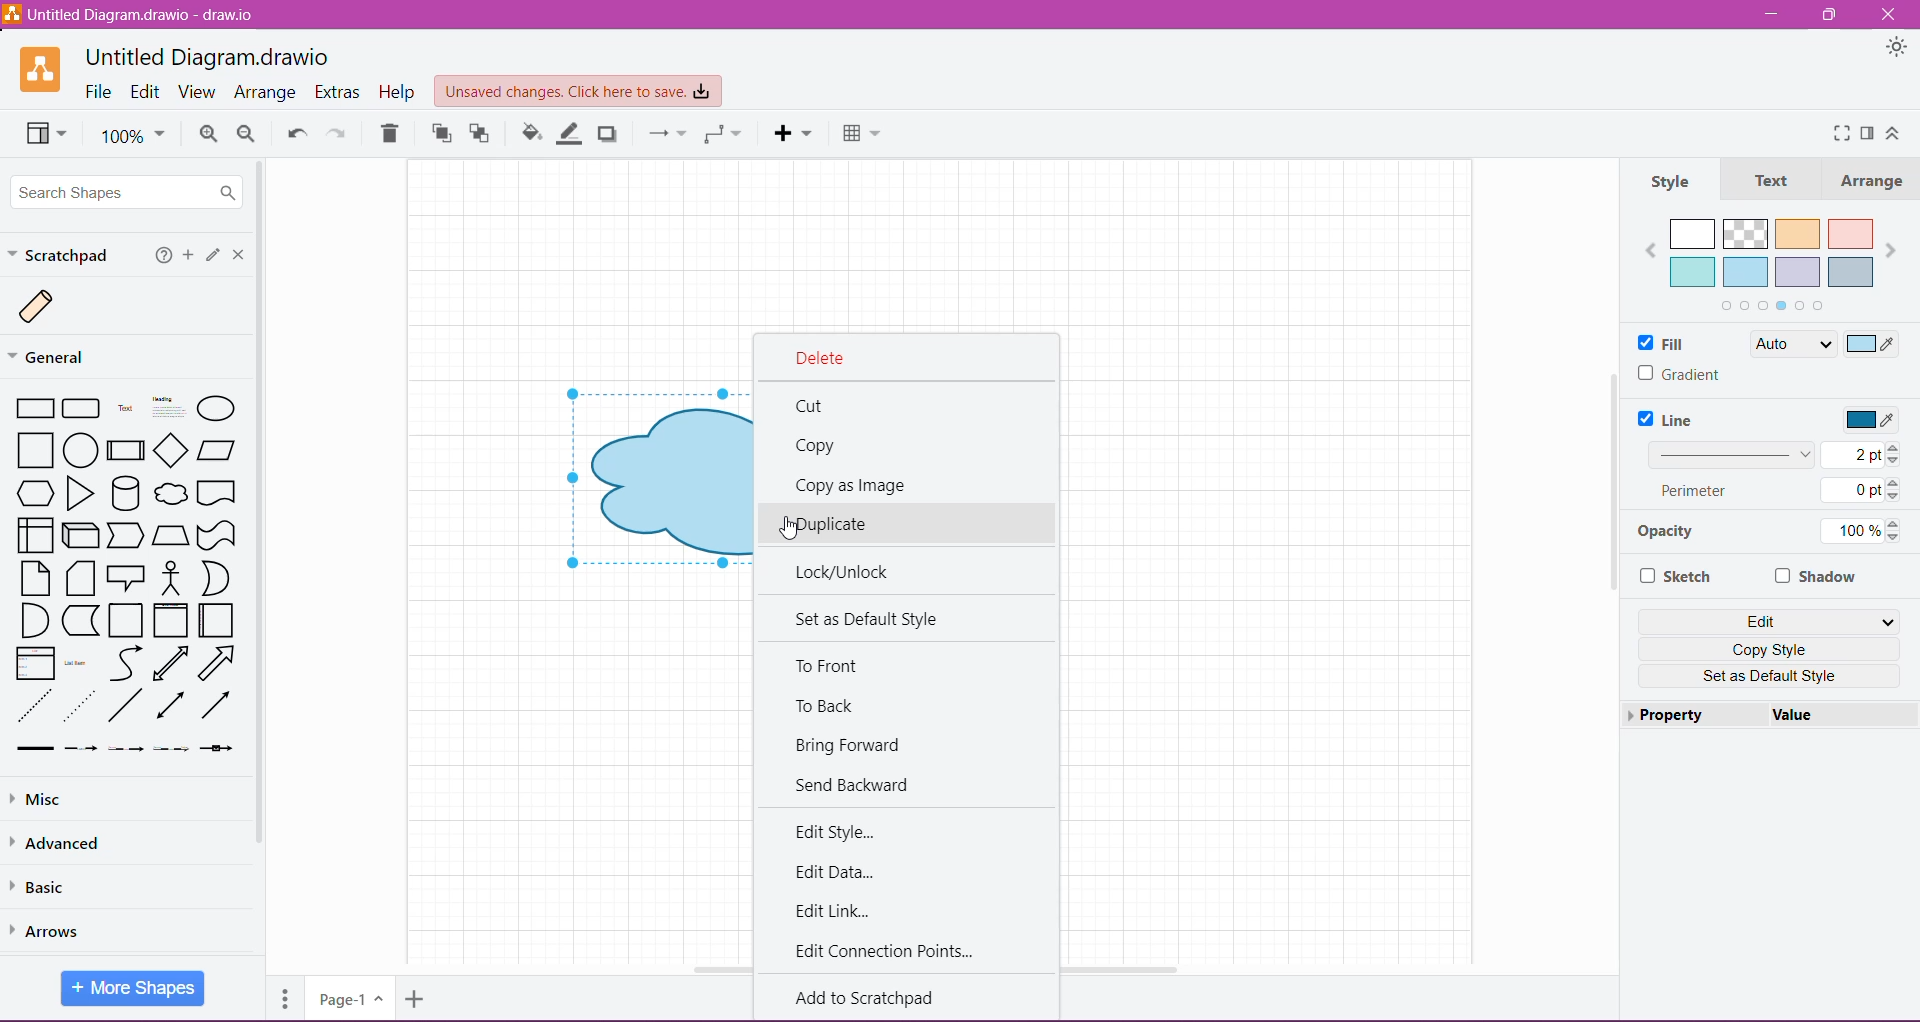  I want to click on To Back, so click(830, 707).